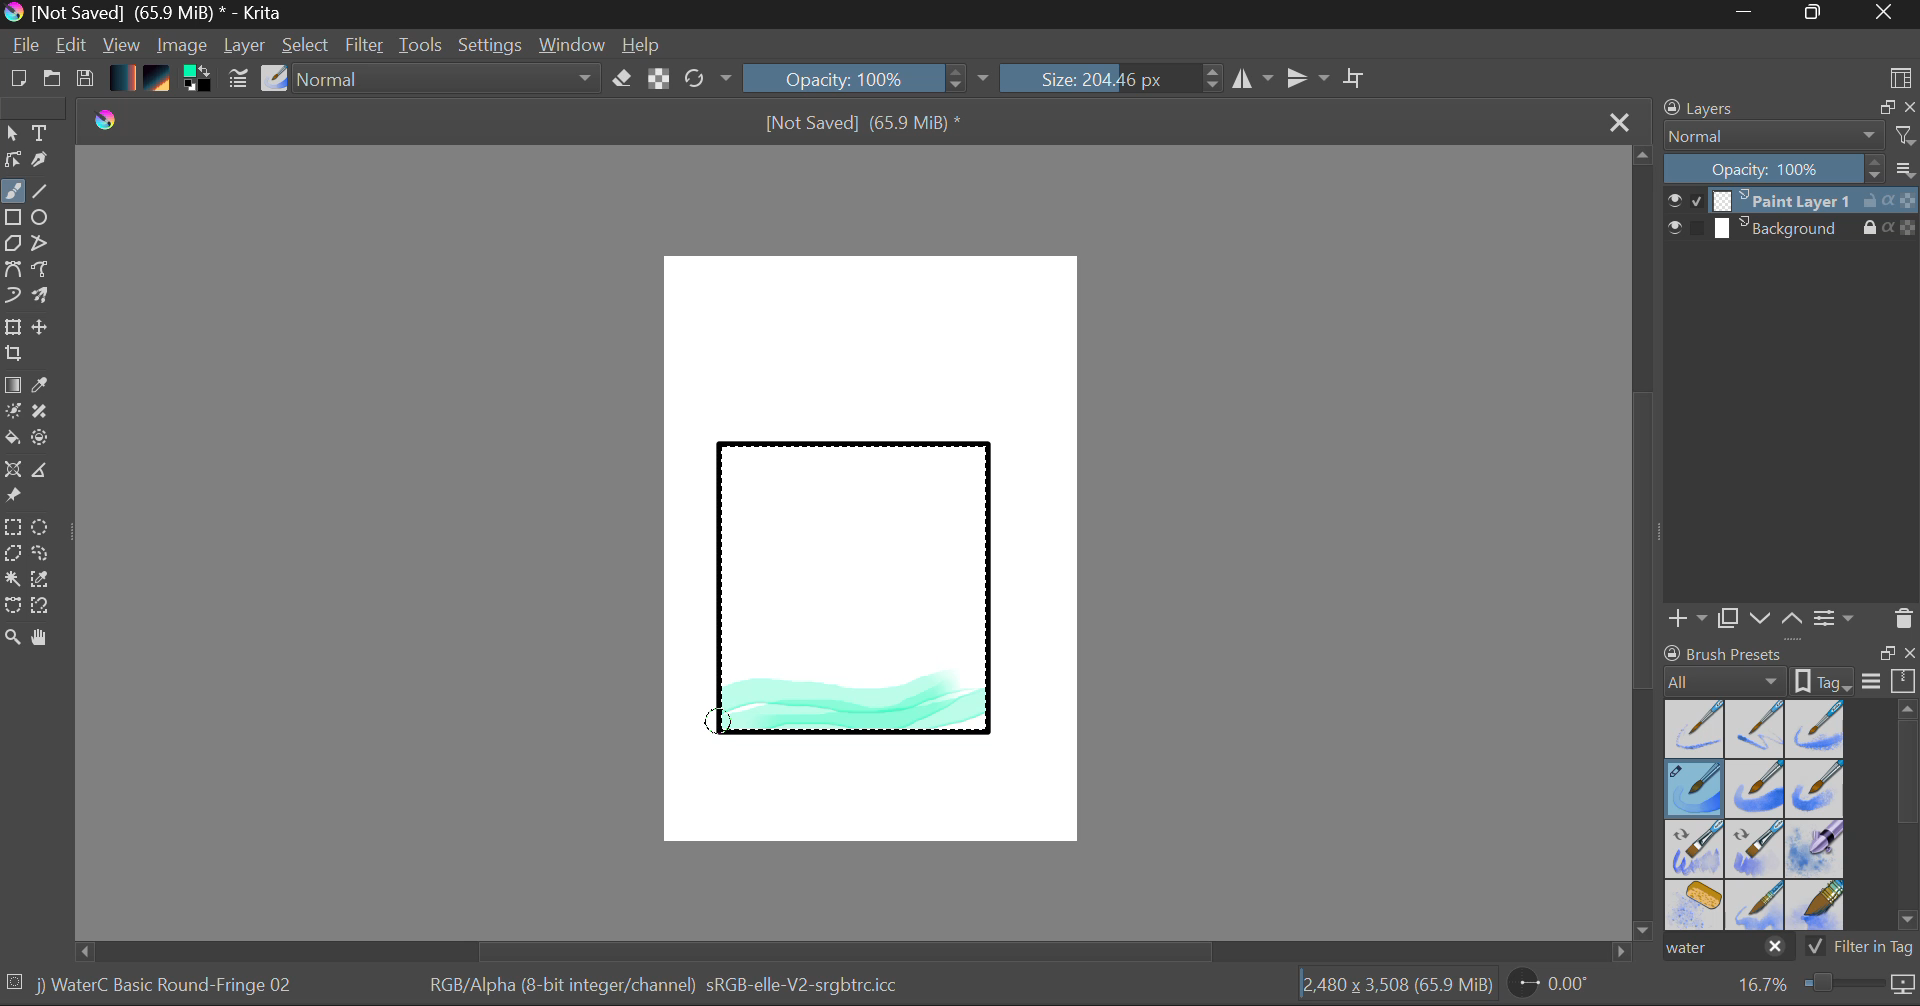 This screenshot has height=1006, width=1920. I want to click on Calligraphic Tool, so click(47, 164).